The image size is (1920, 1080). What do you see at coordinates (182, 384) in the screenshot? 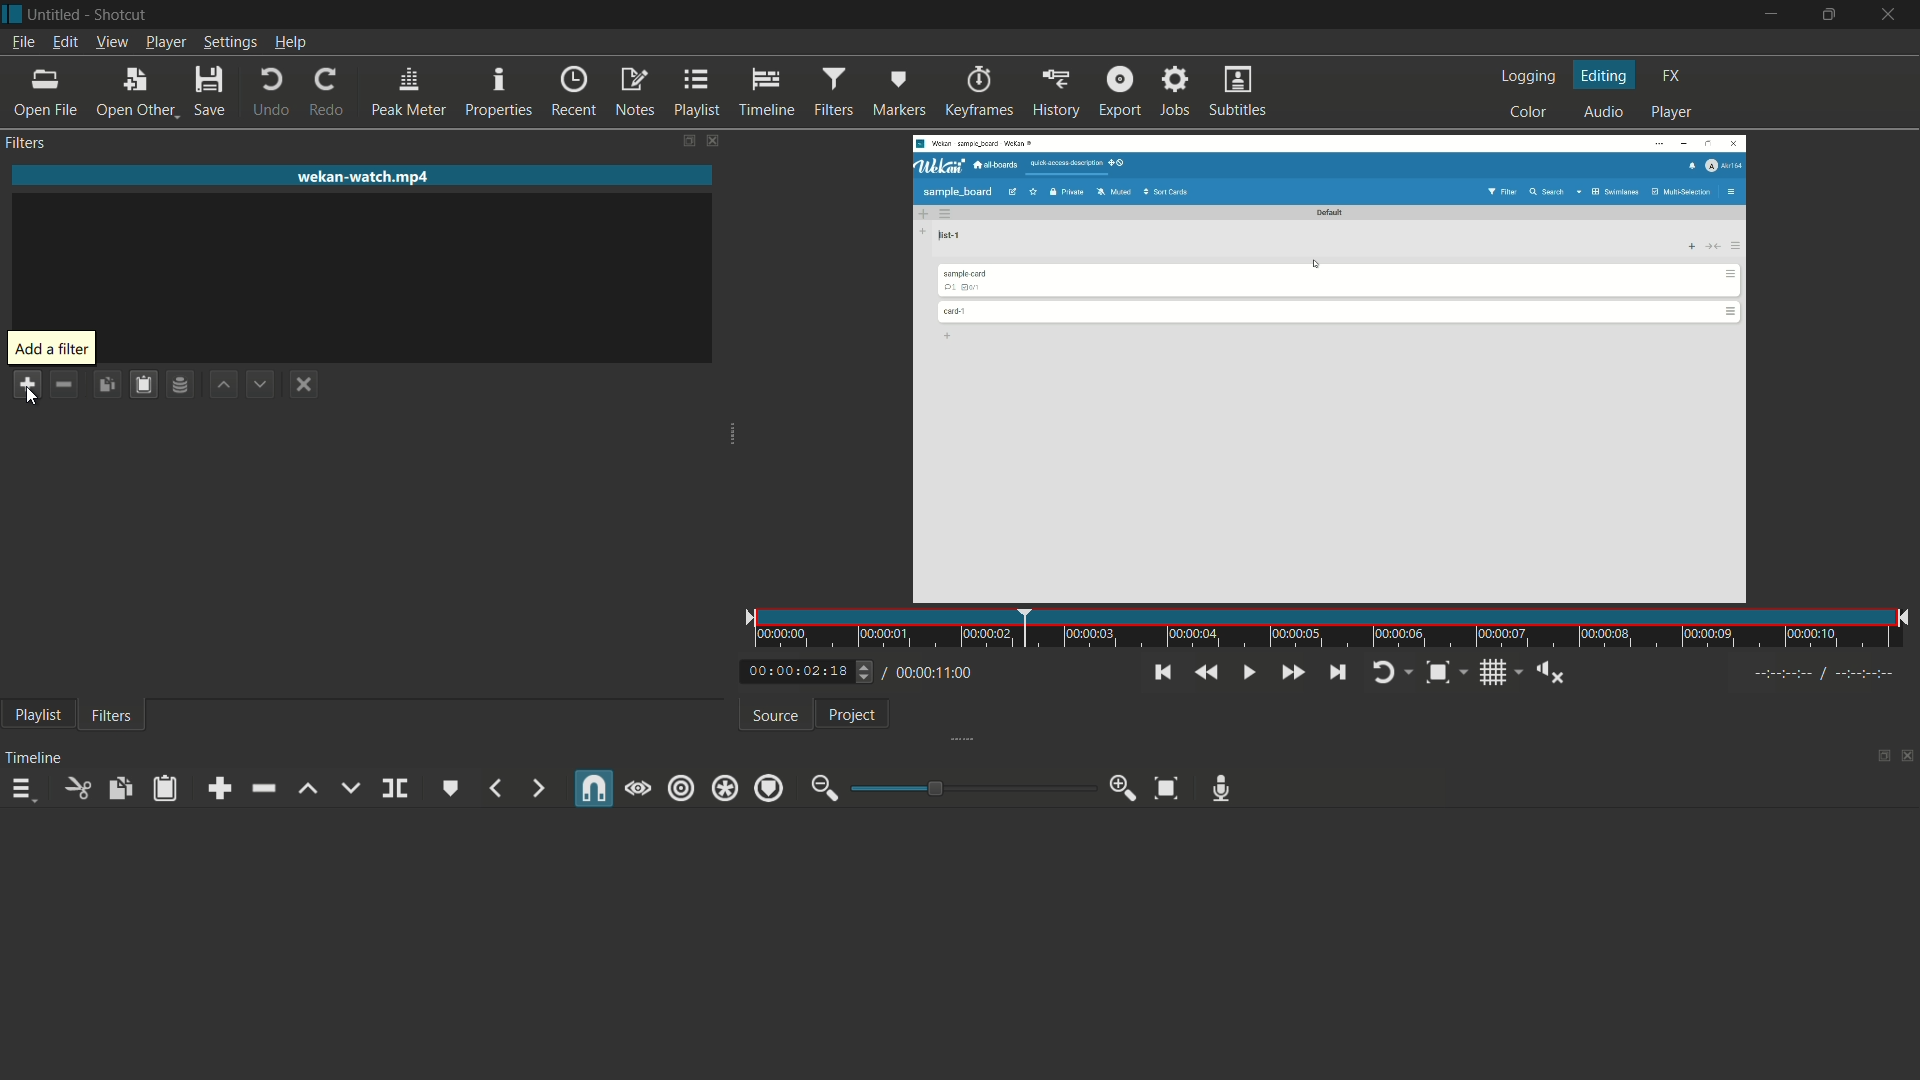
I see `save filter set` at bounding box center [182, 384].